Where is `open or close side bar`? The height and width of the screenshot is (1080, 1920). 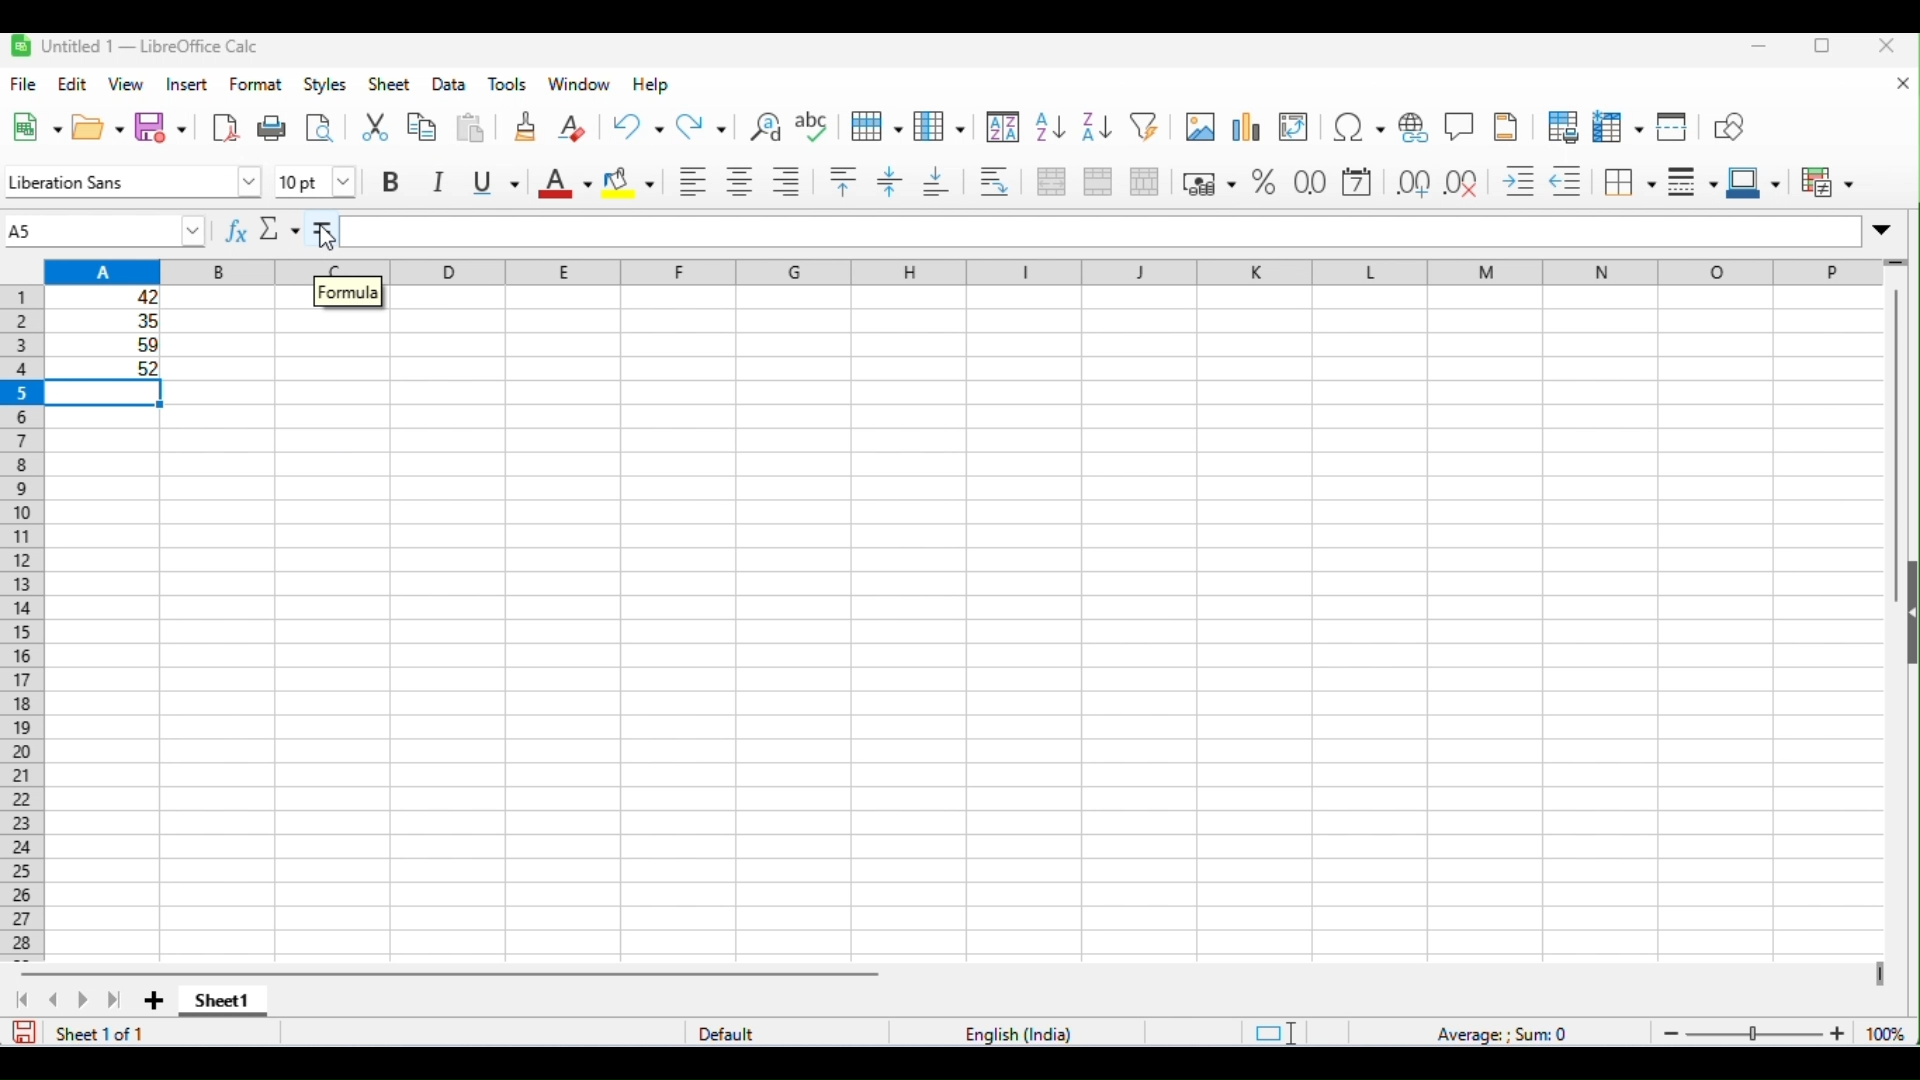 open or close side bar is located at coordinates (1908, 618).